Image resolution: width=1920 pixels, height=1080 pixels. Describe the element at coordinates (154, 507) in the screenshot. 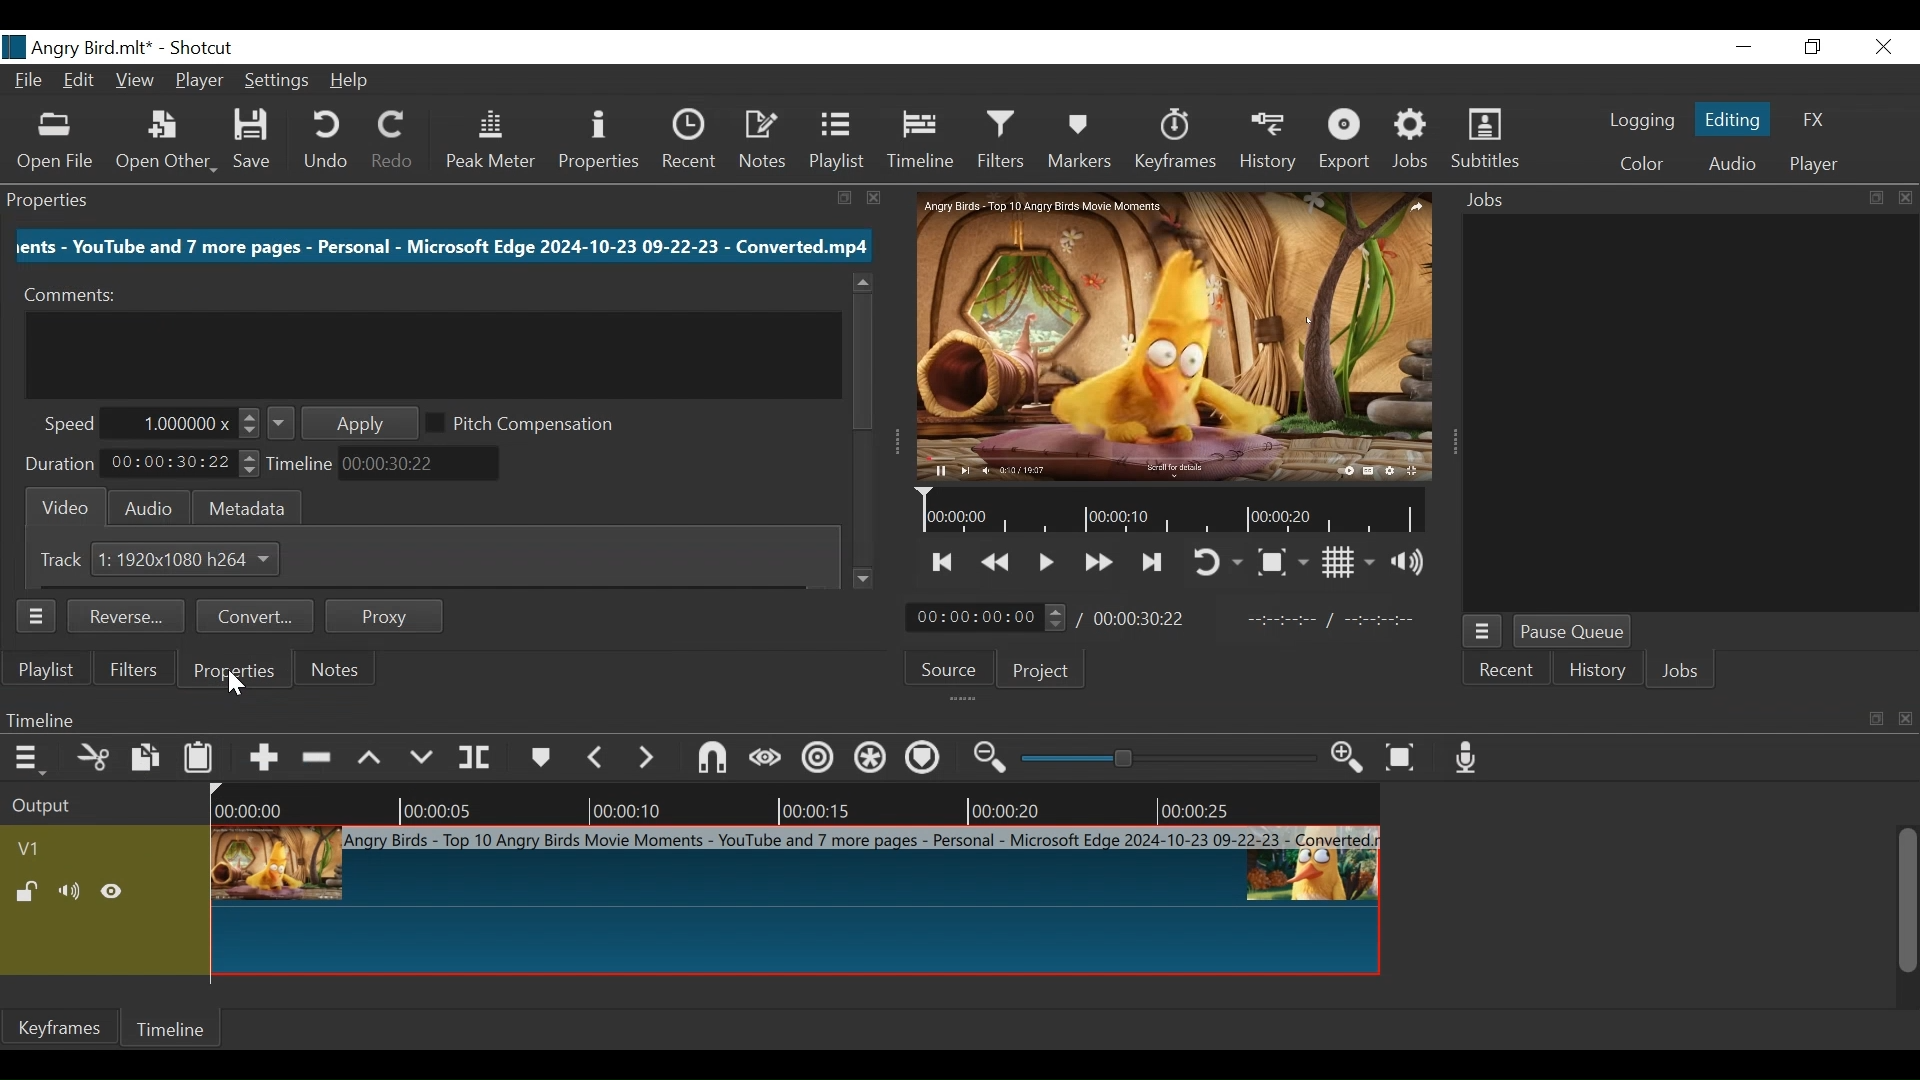

I see `Audio` at that location.